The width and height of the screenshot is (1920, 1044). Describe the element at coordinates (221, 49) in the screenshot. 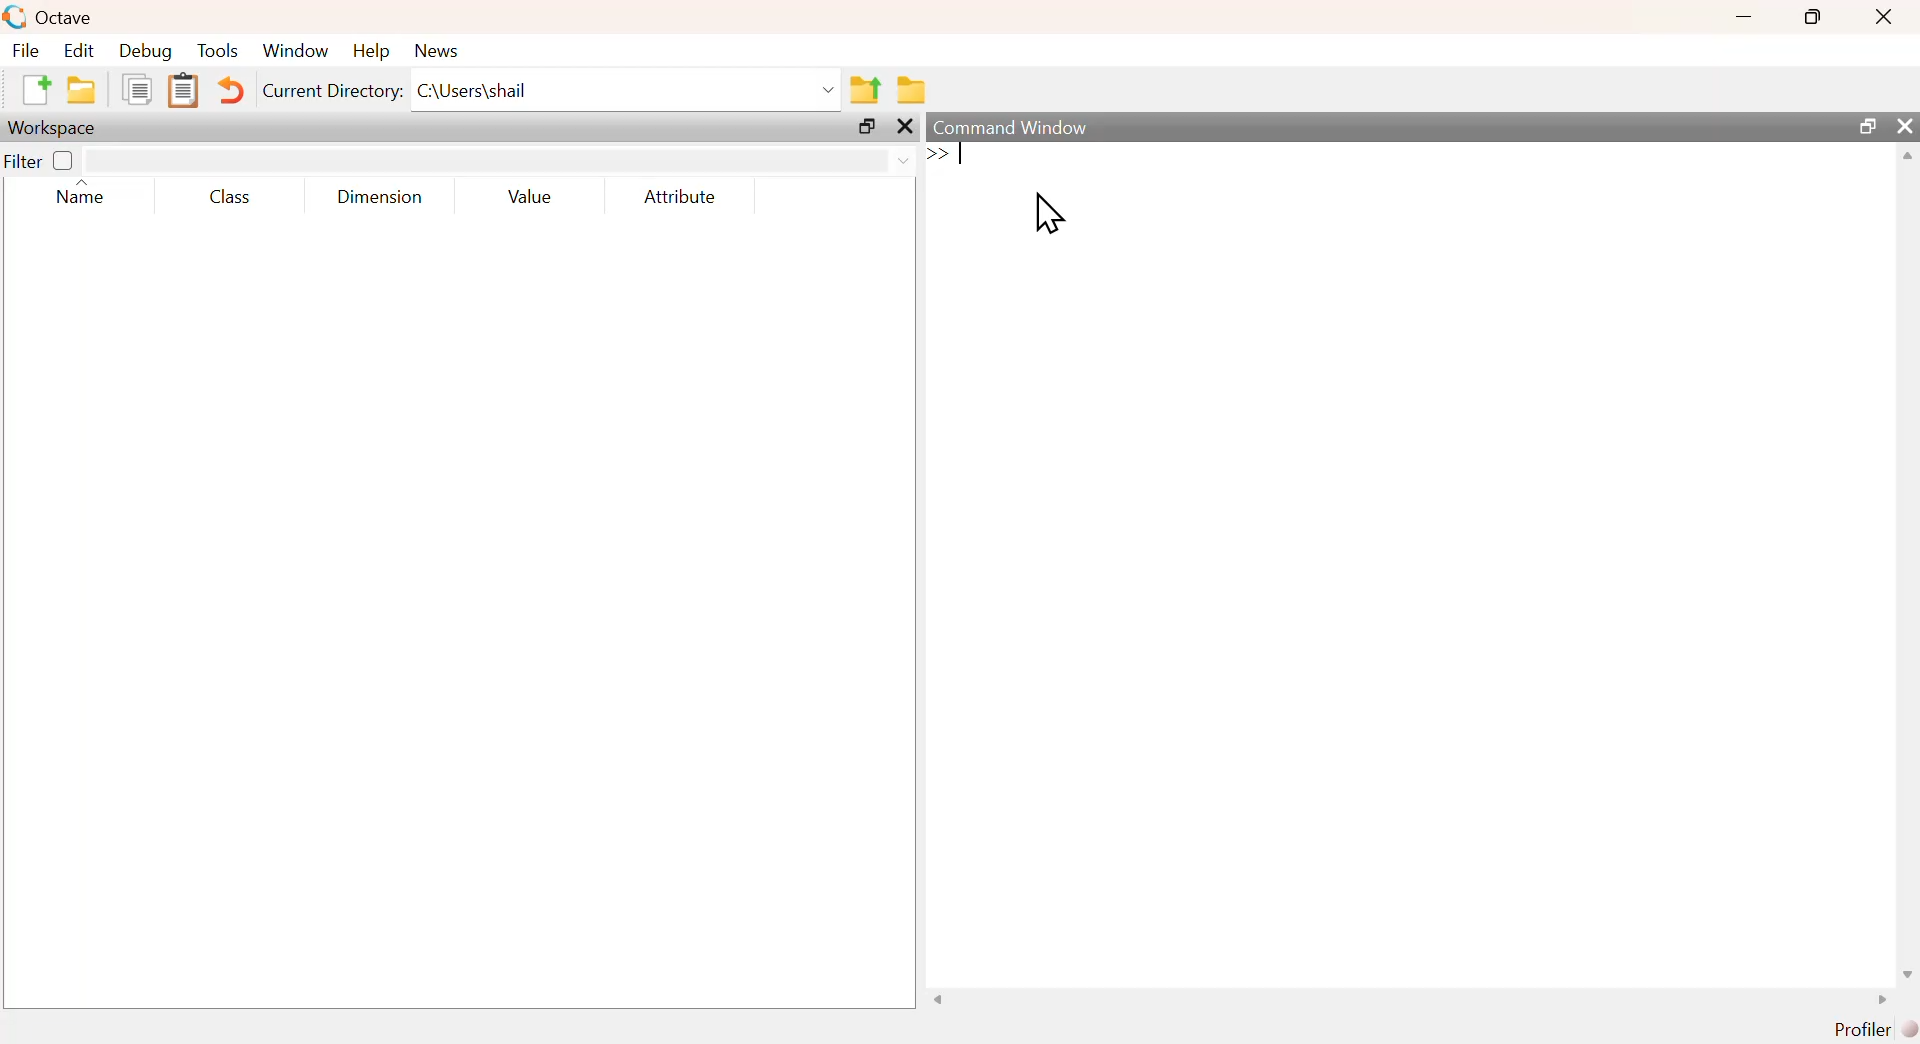

I see `tools` at that location.